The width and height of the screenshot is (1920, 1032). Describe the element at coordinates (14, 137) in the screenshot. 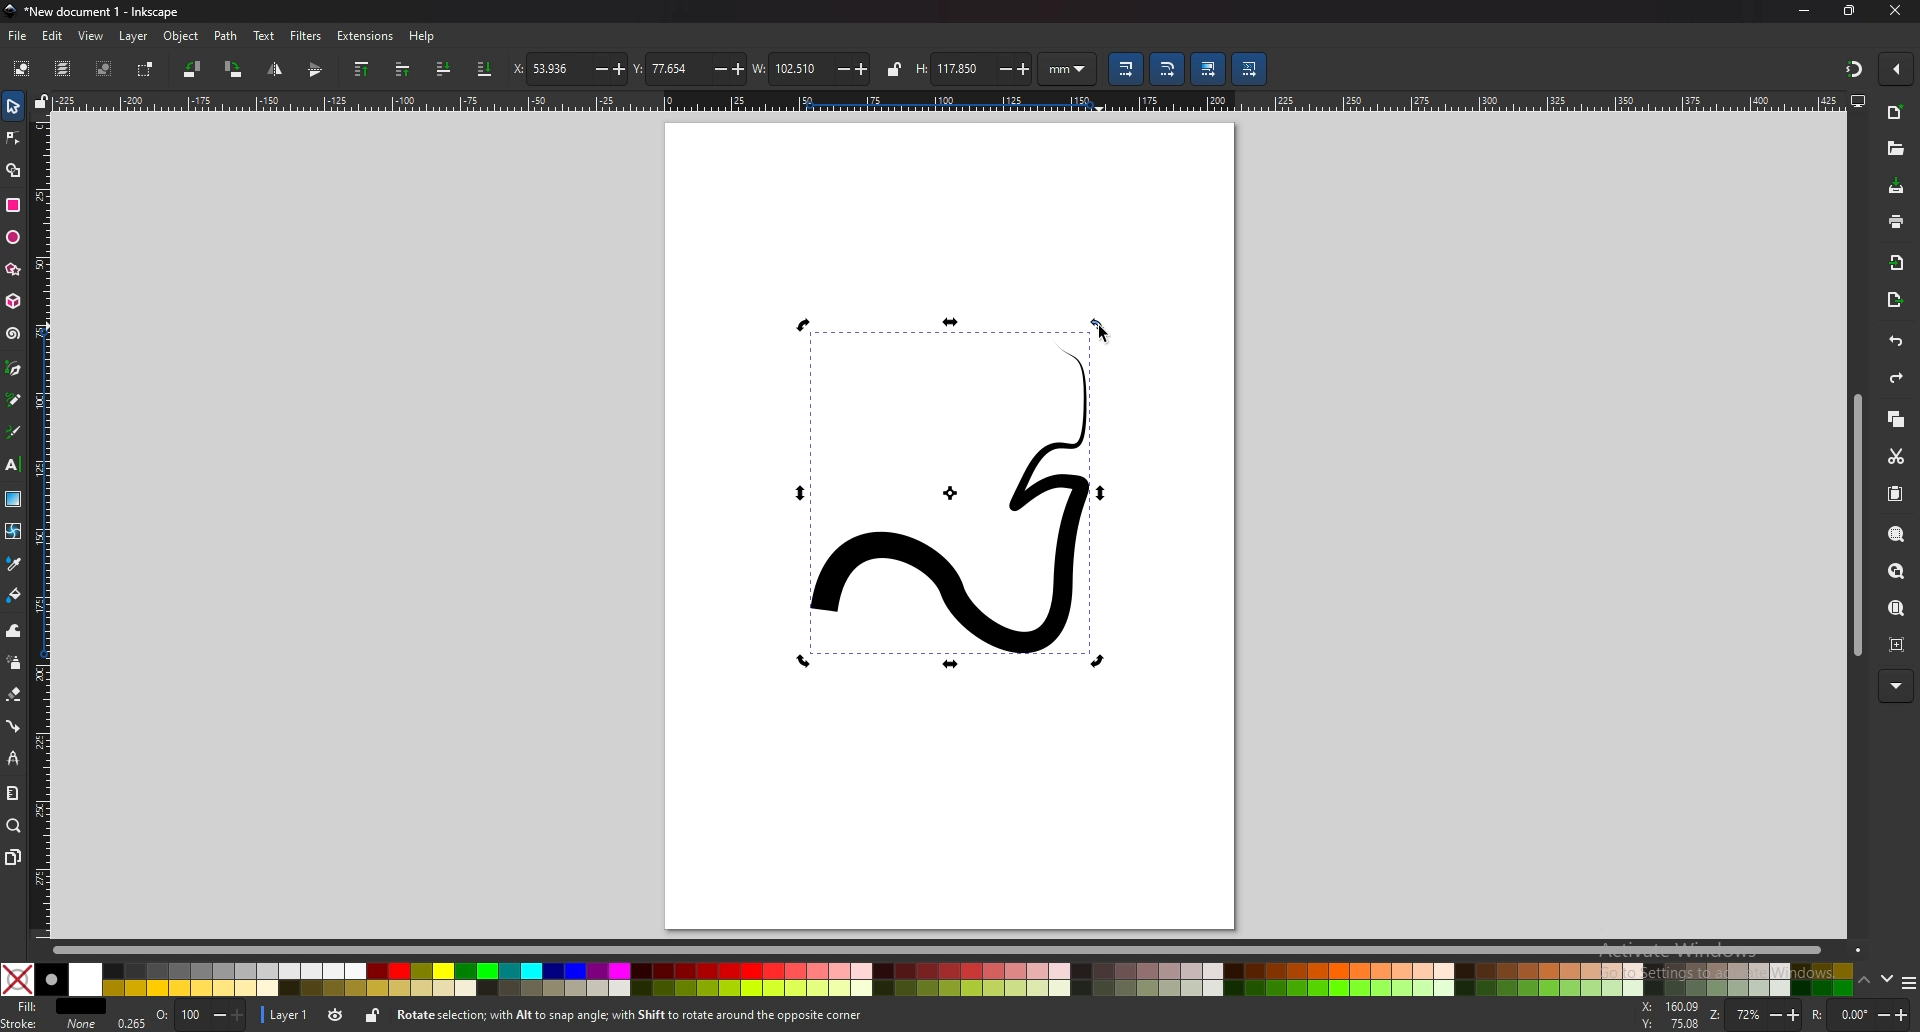

I see `nodes` at that location.